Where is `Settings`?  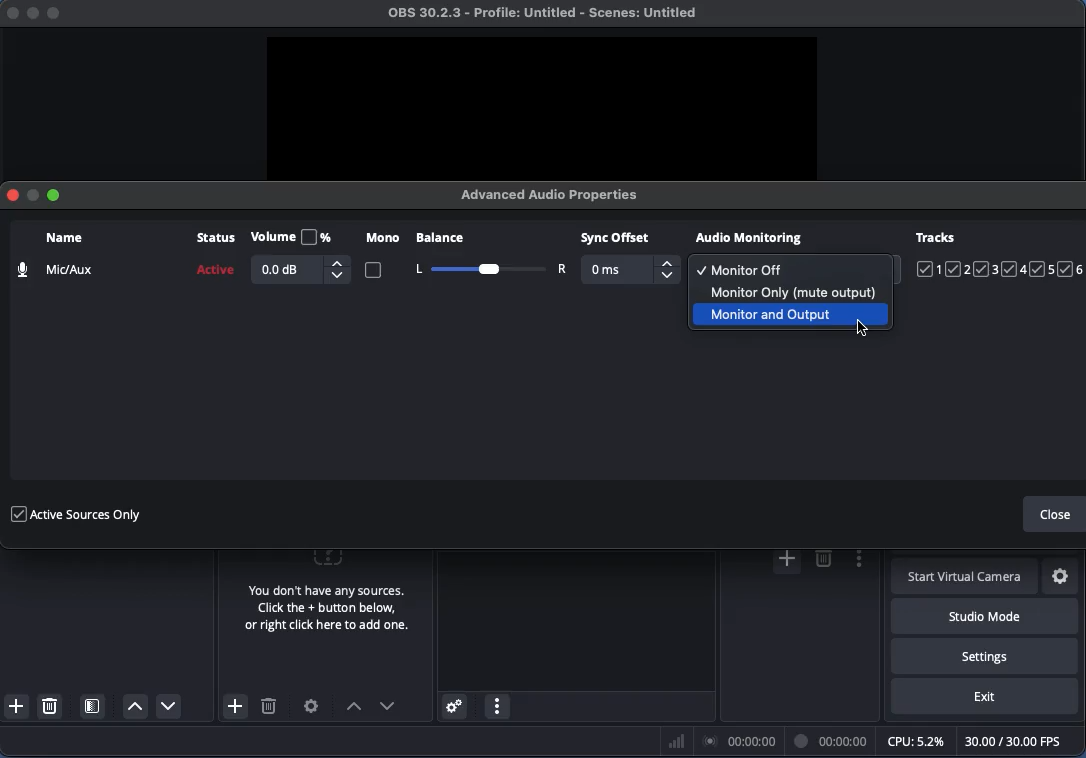
Settings is located at coordinates (312, 706).